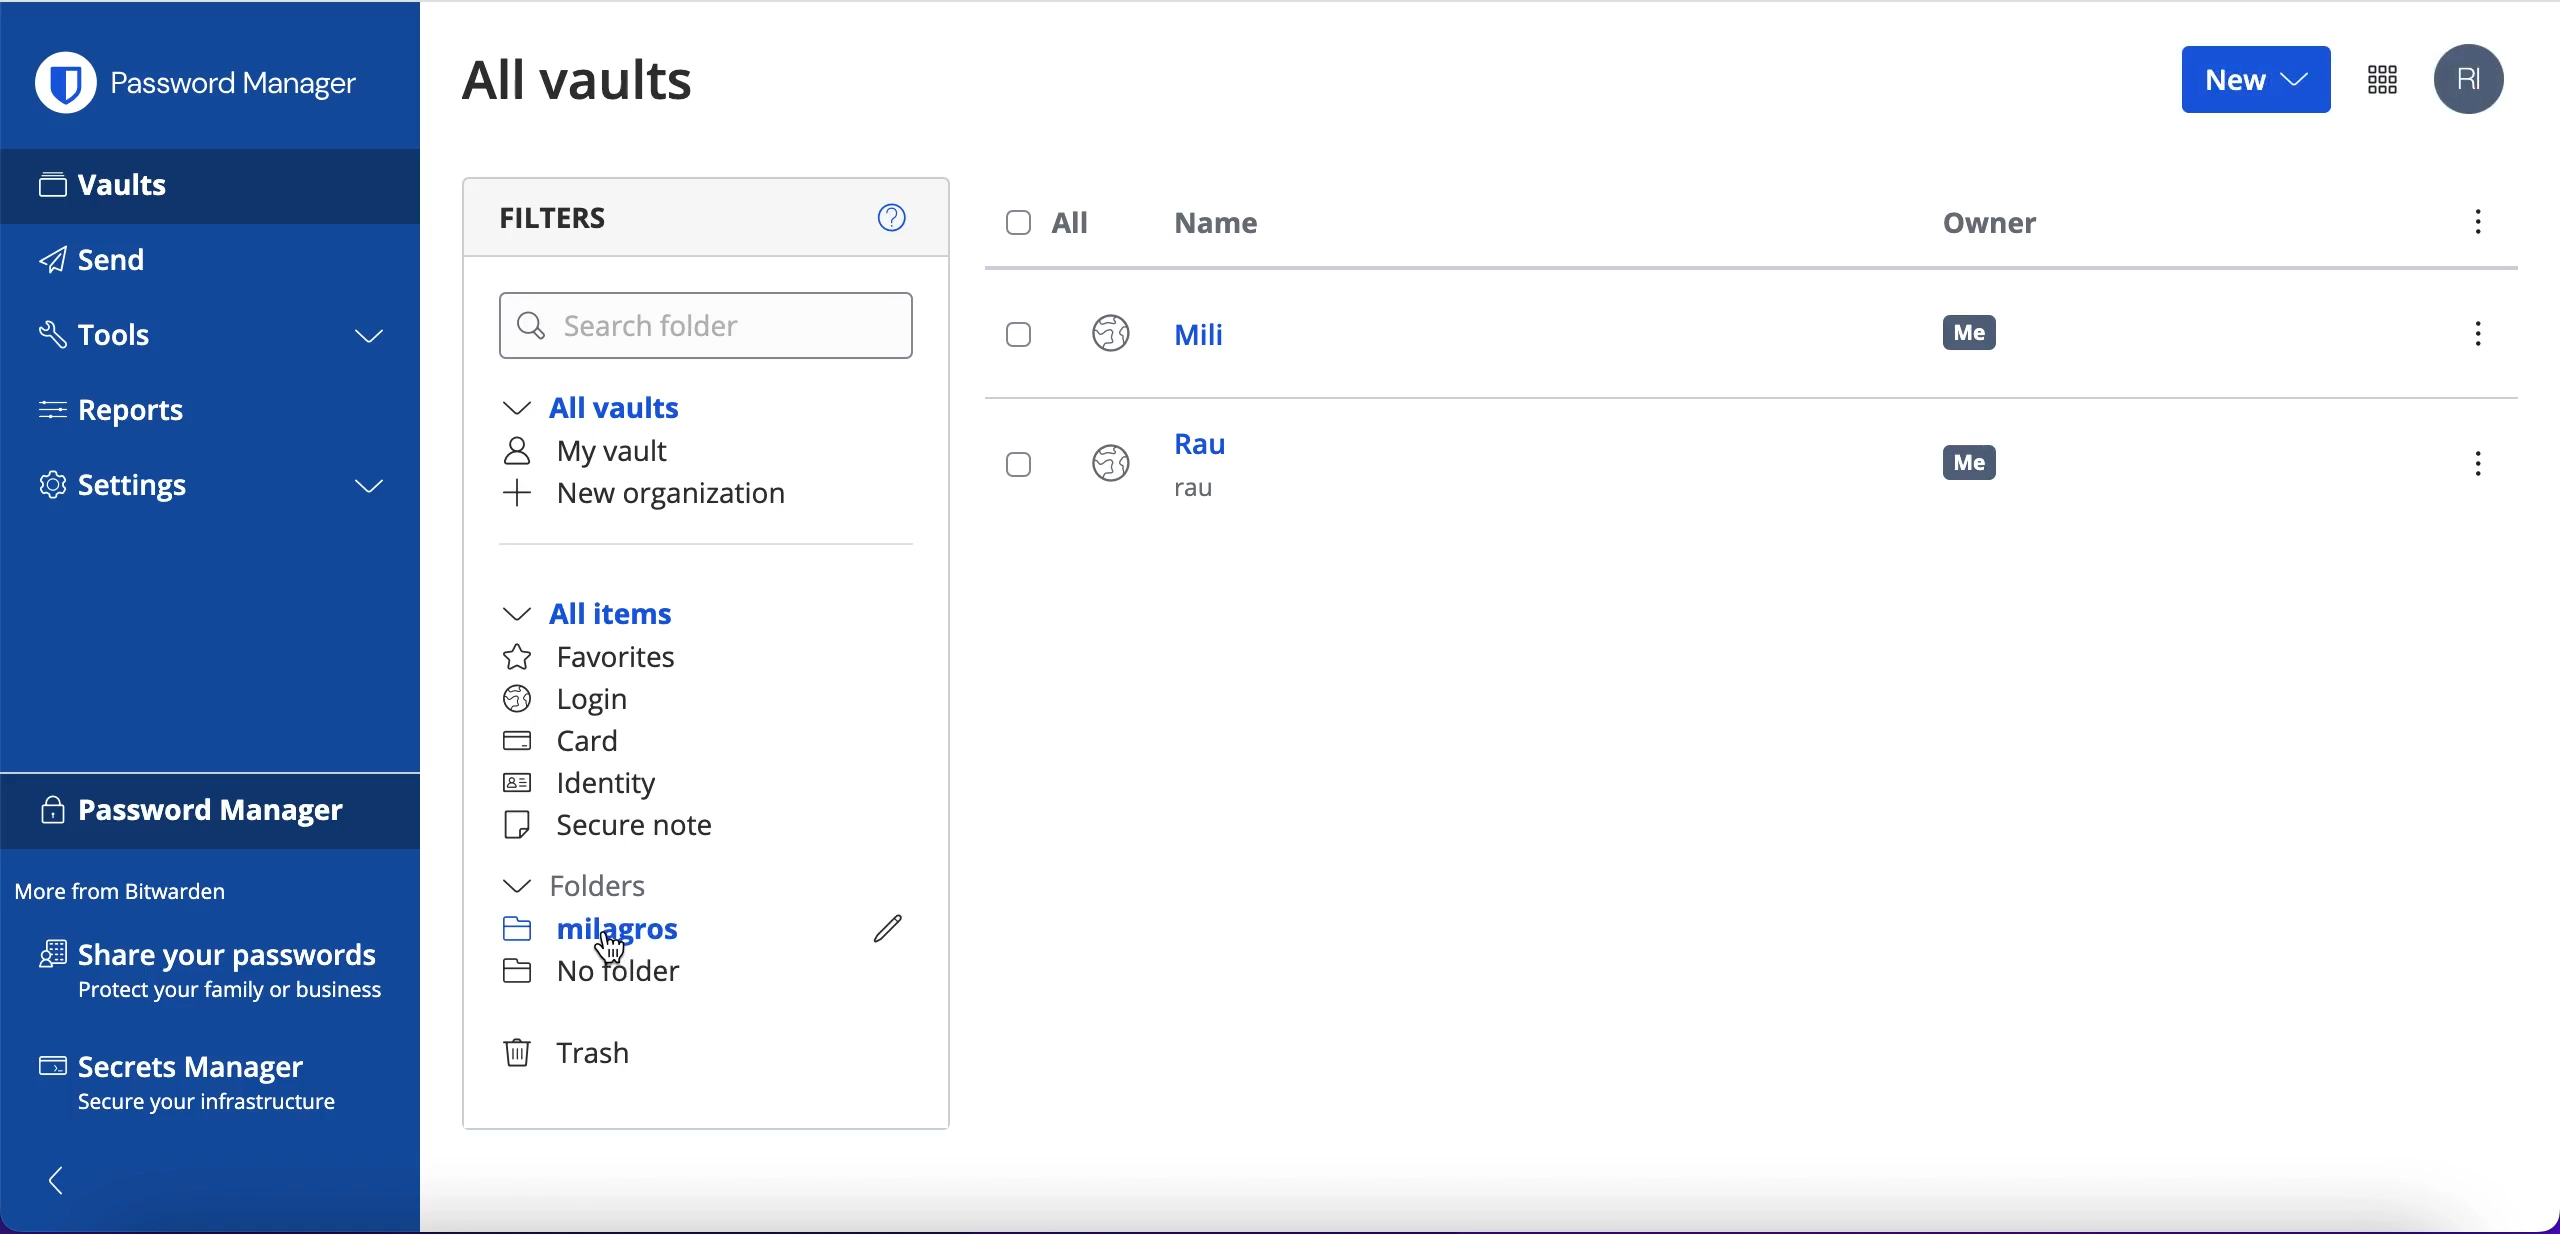 Image resolution: width=2560 pixels, height=1234 pixels. Describe the element at coordinates (1229, 227) in the screenshot. I see `name` at that location.